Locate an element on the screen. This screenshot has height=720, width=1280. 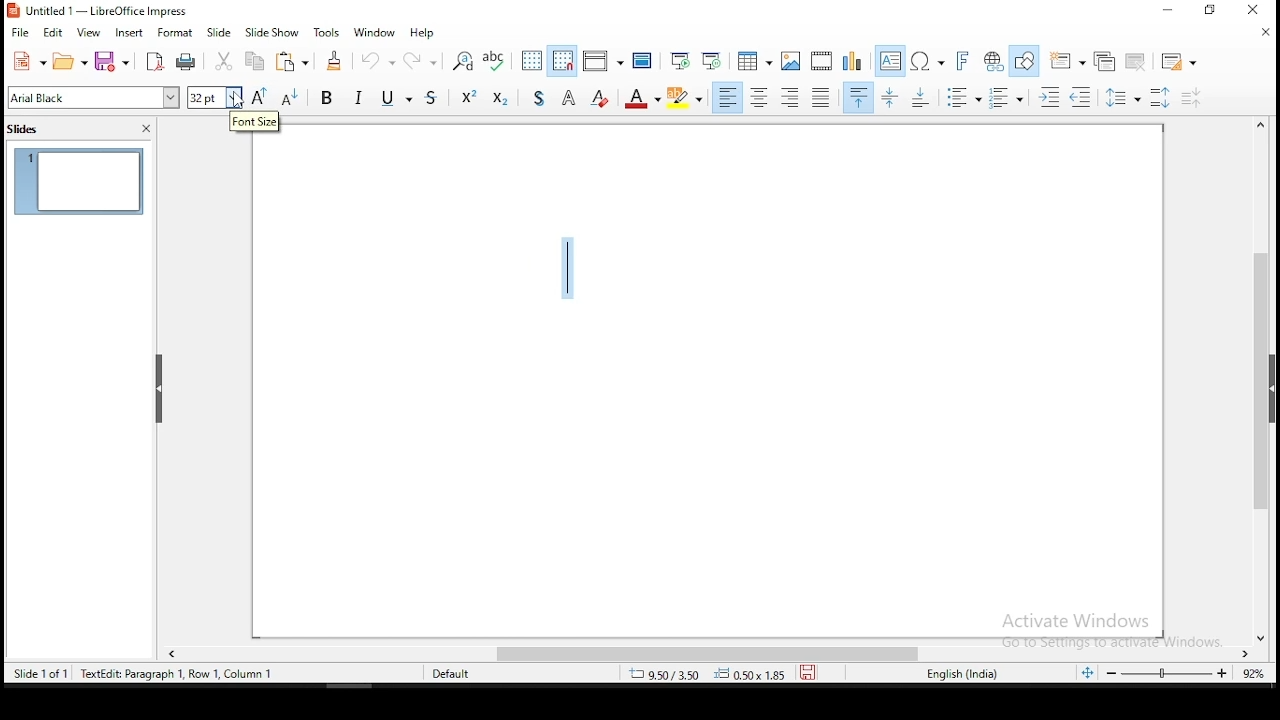
Justified is located at coordinates (822, 96).